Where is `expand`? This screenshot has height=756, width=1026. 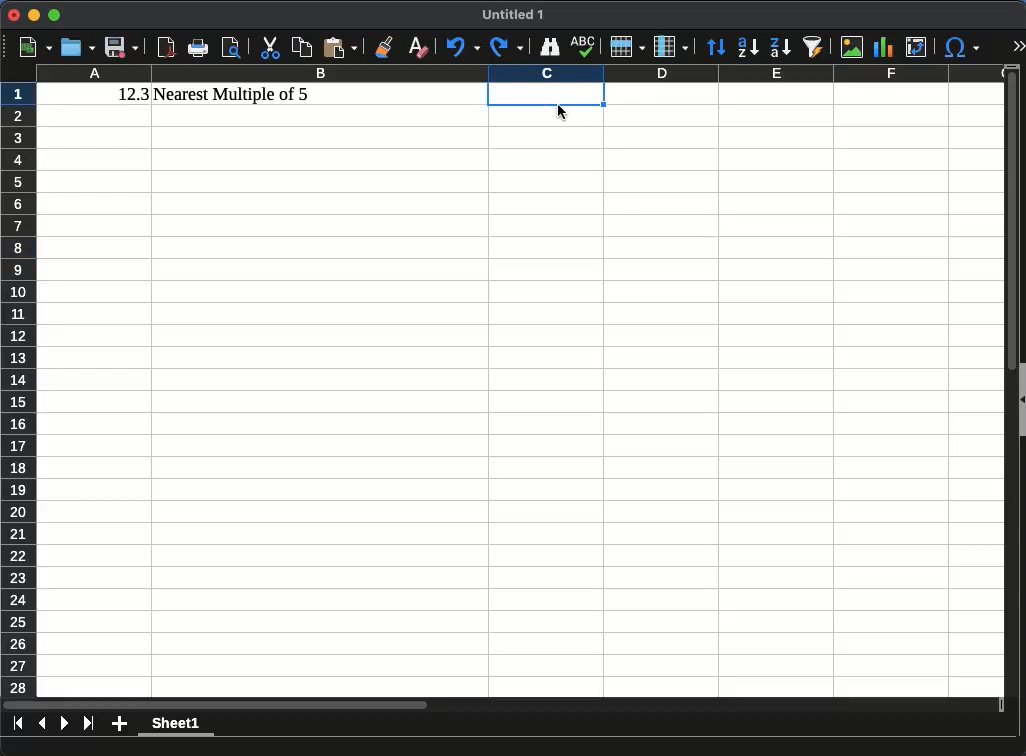 expand is located at coordinates (1018, 44).